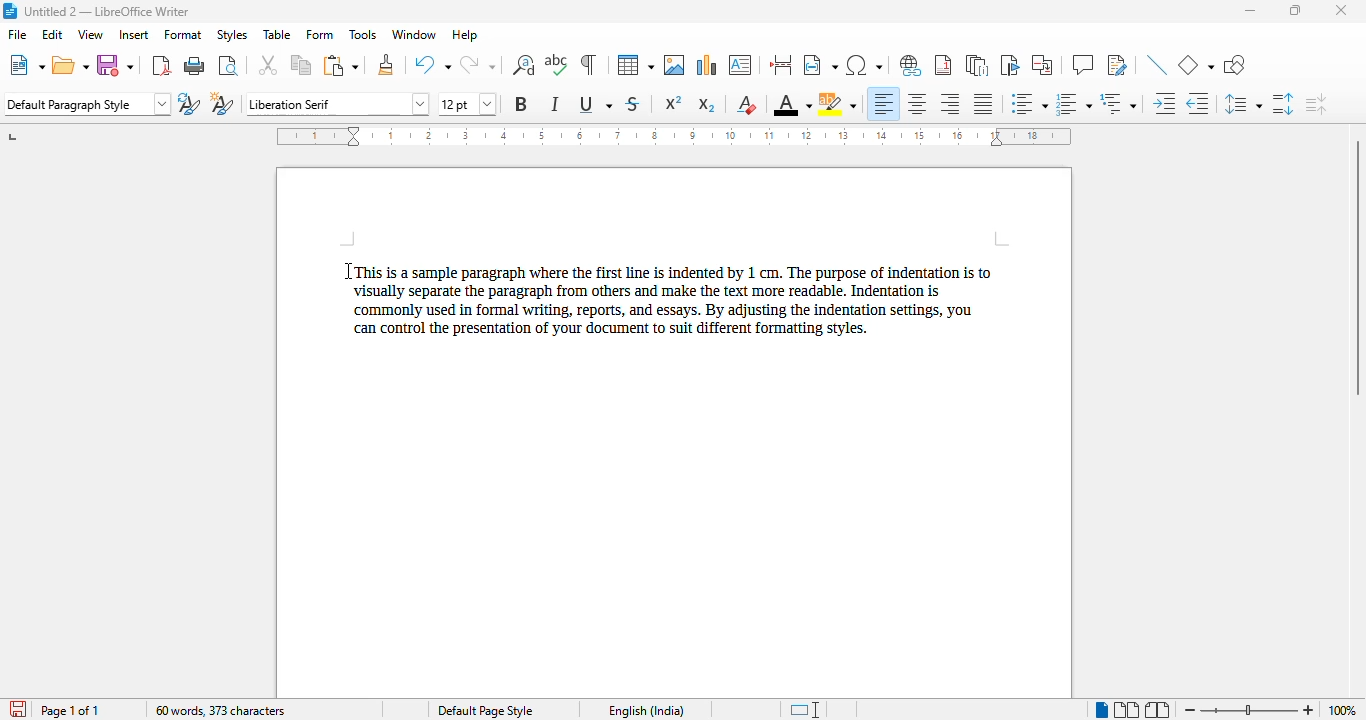  Describe the element at coordinates (1117, 65) in the screenshot. I see `show track changes functions` at that location.